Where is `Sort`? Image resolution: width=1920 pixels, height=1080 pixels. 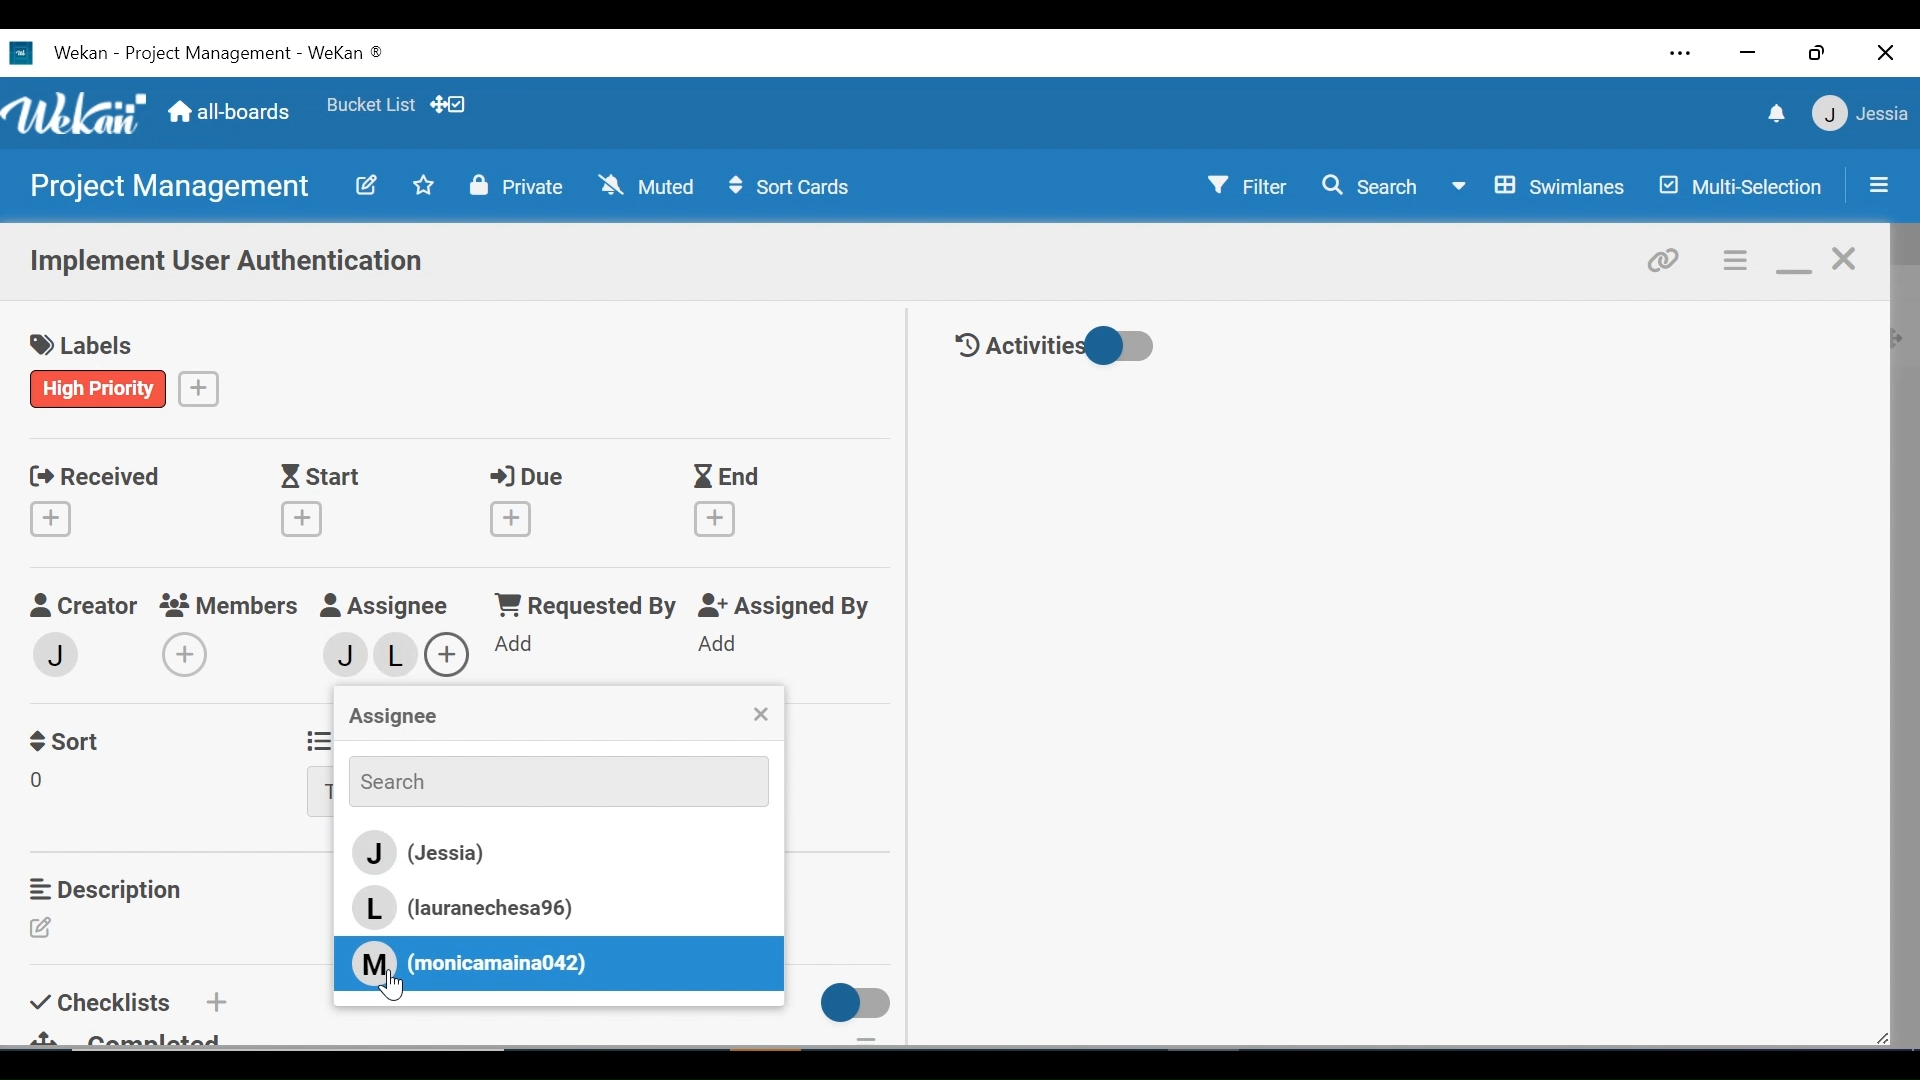
Sort is located at coordinates (69, 739).